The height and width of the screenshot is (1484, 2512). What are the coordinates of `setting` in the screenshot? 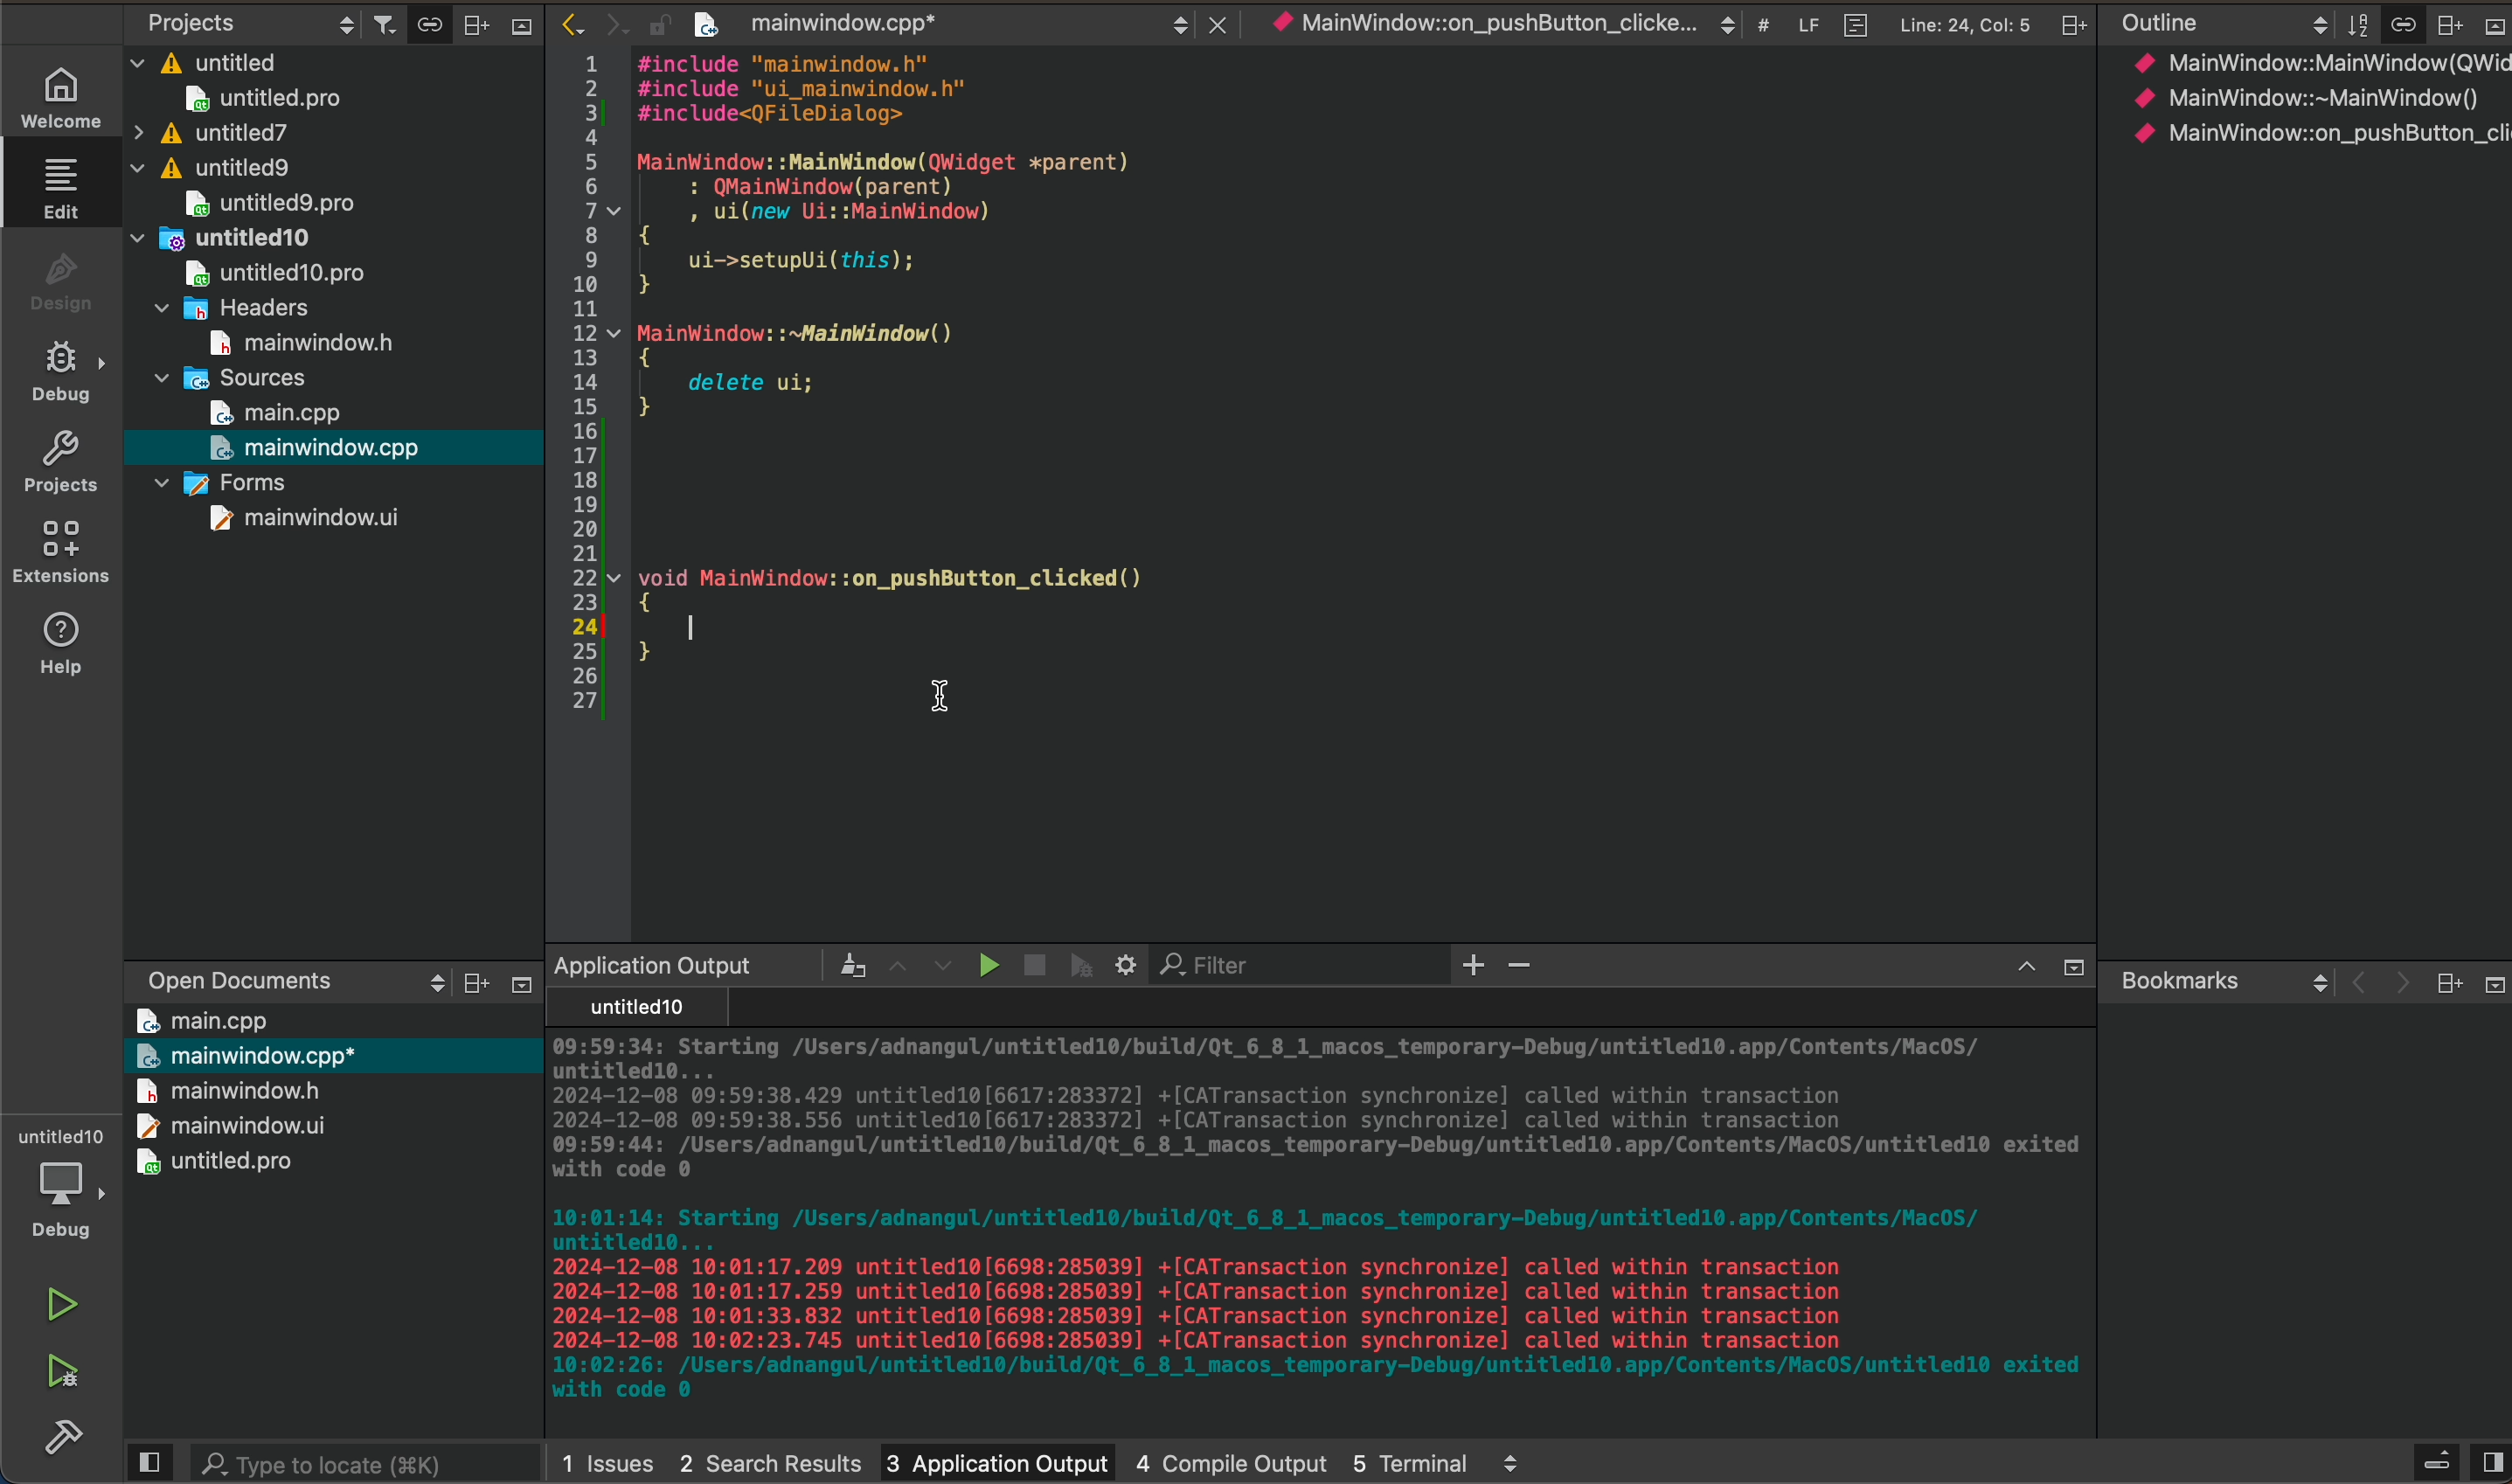 It's located at (1128, 965).